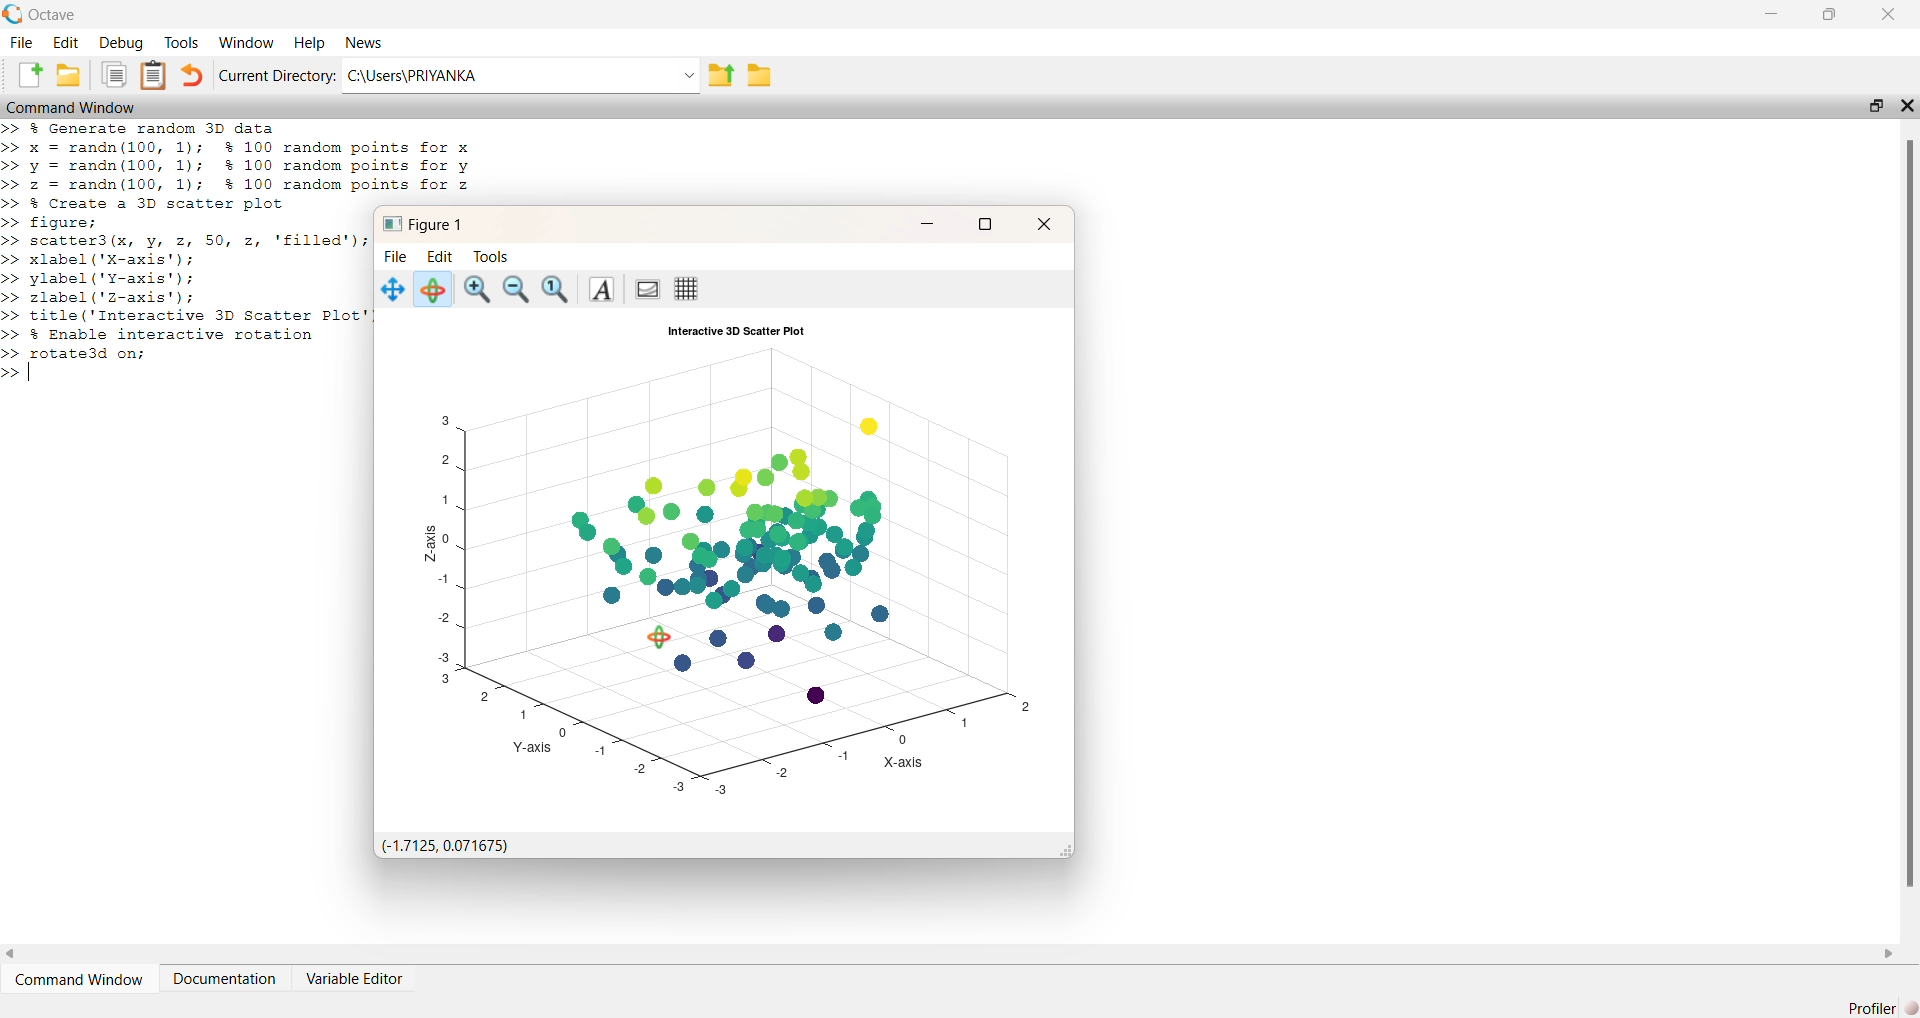 The height and width of the screenshot is (1018, 1920). Describe the element at coordinates (1829, 14) in the screenshot. I see `resize` at that location.